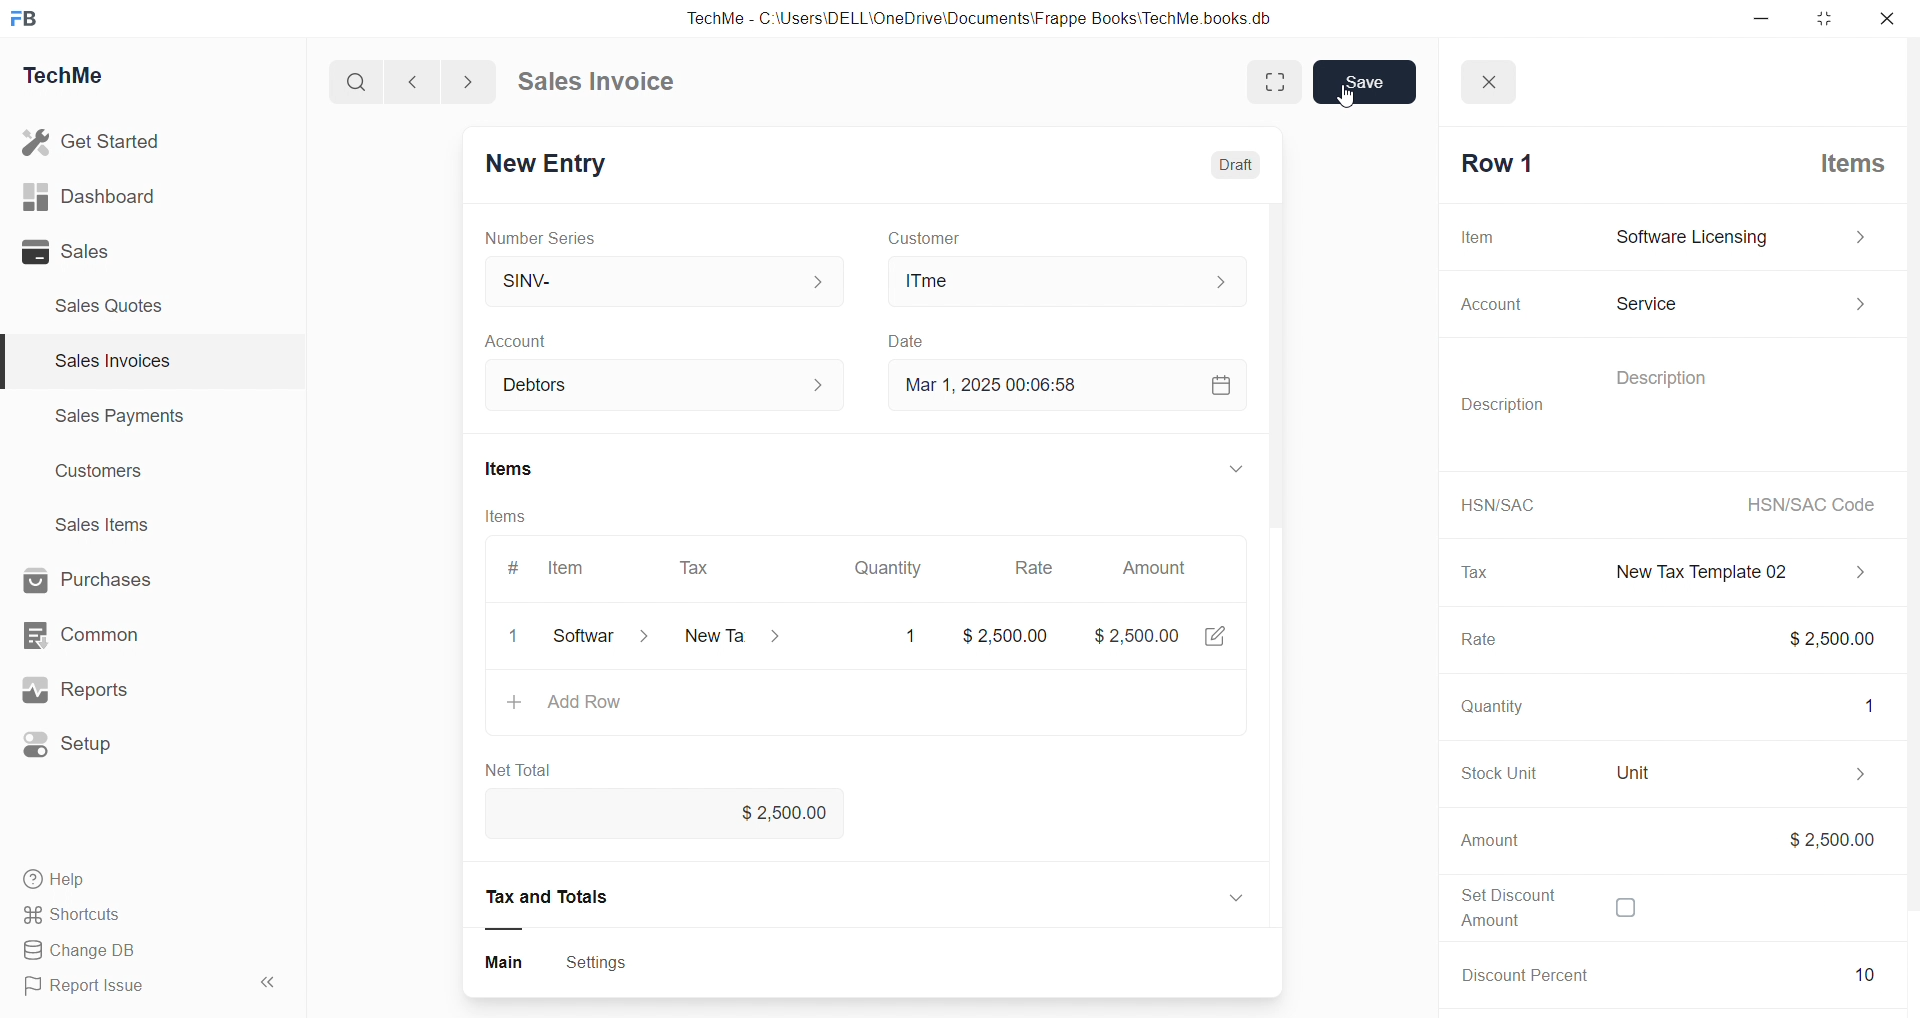 This screenshot has width=1920, height=1018. I want to click on Mar 1, 2025 00:06:58, so click(983, 385).